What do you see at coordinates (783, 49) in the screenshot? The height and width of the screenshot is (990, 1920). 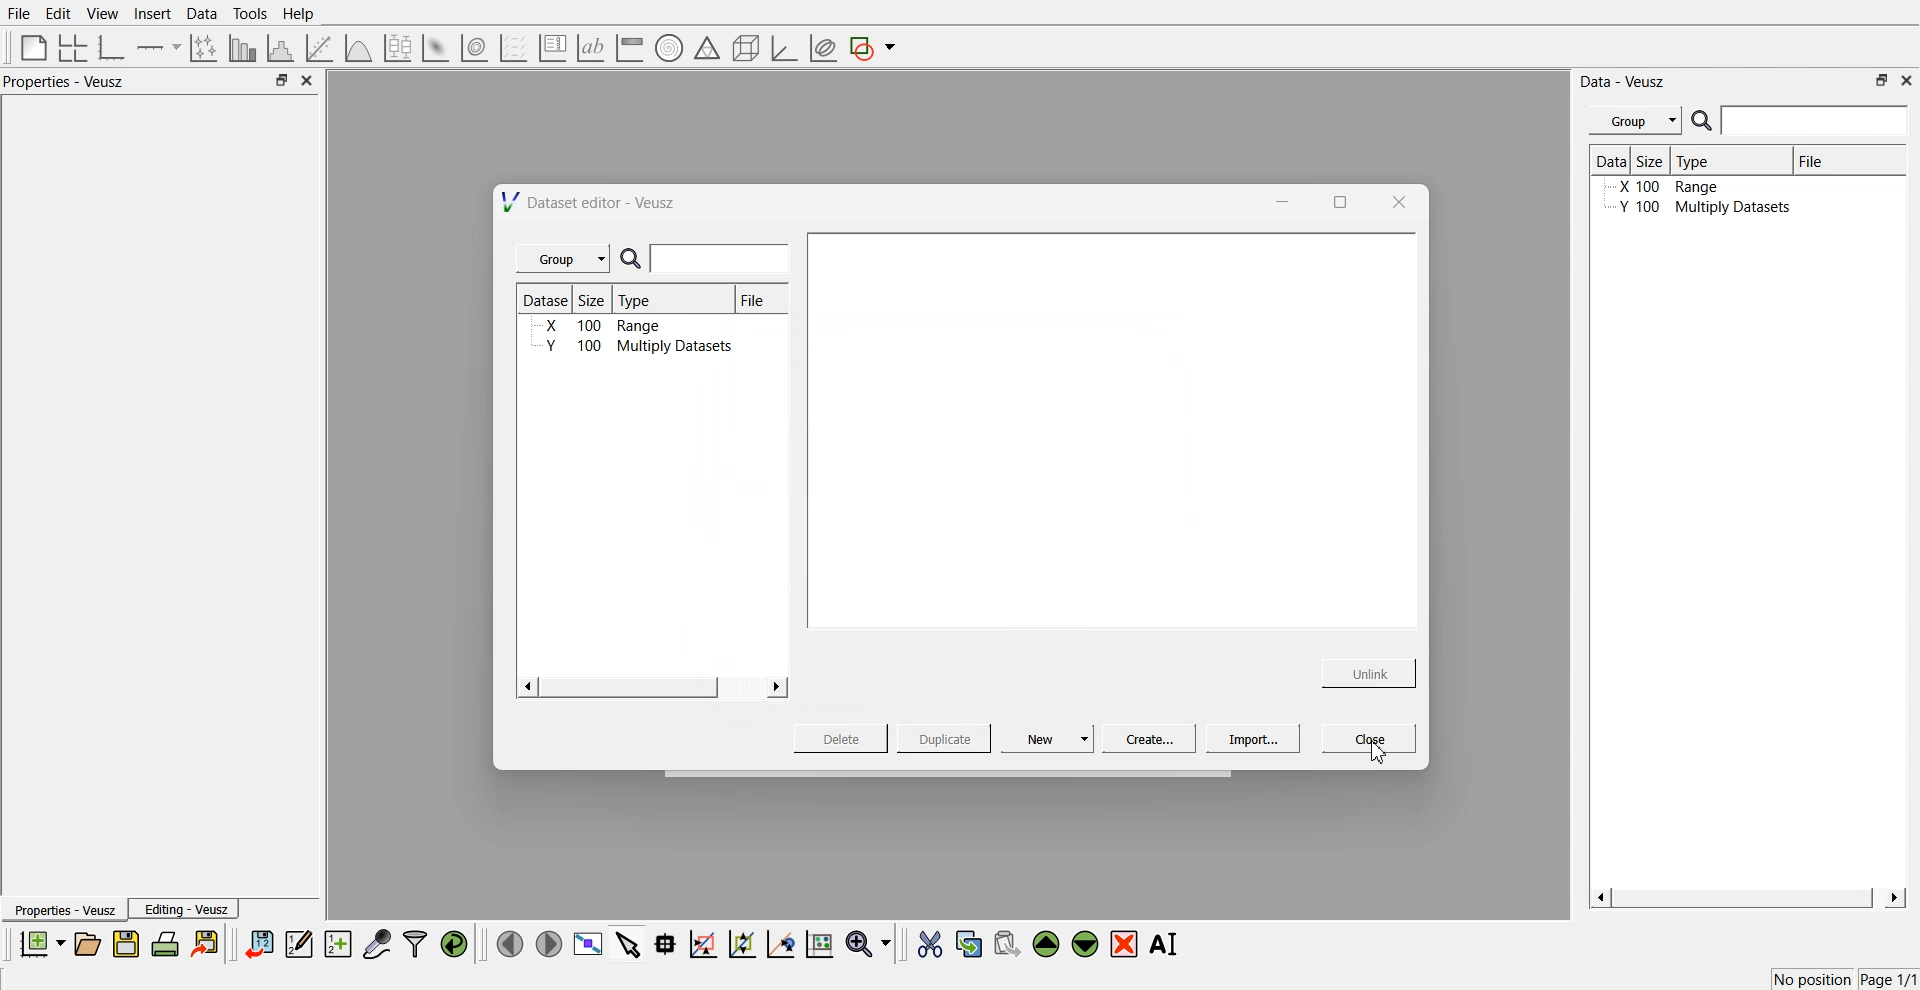 I see `3d graph` at bounding box center [783, 49].